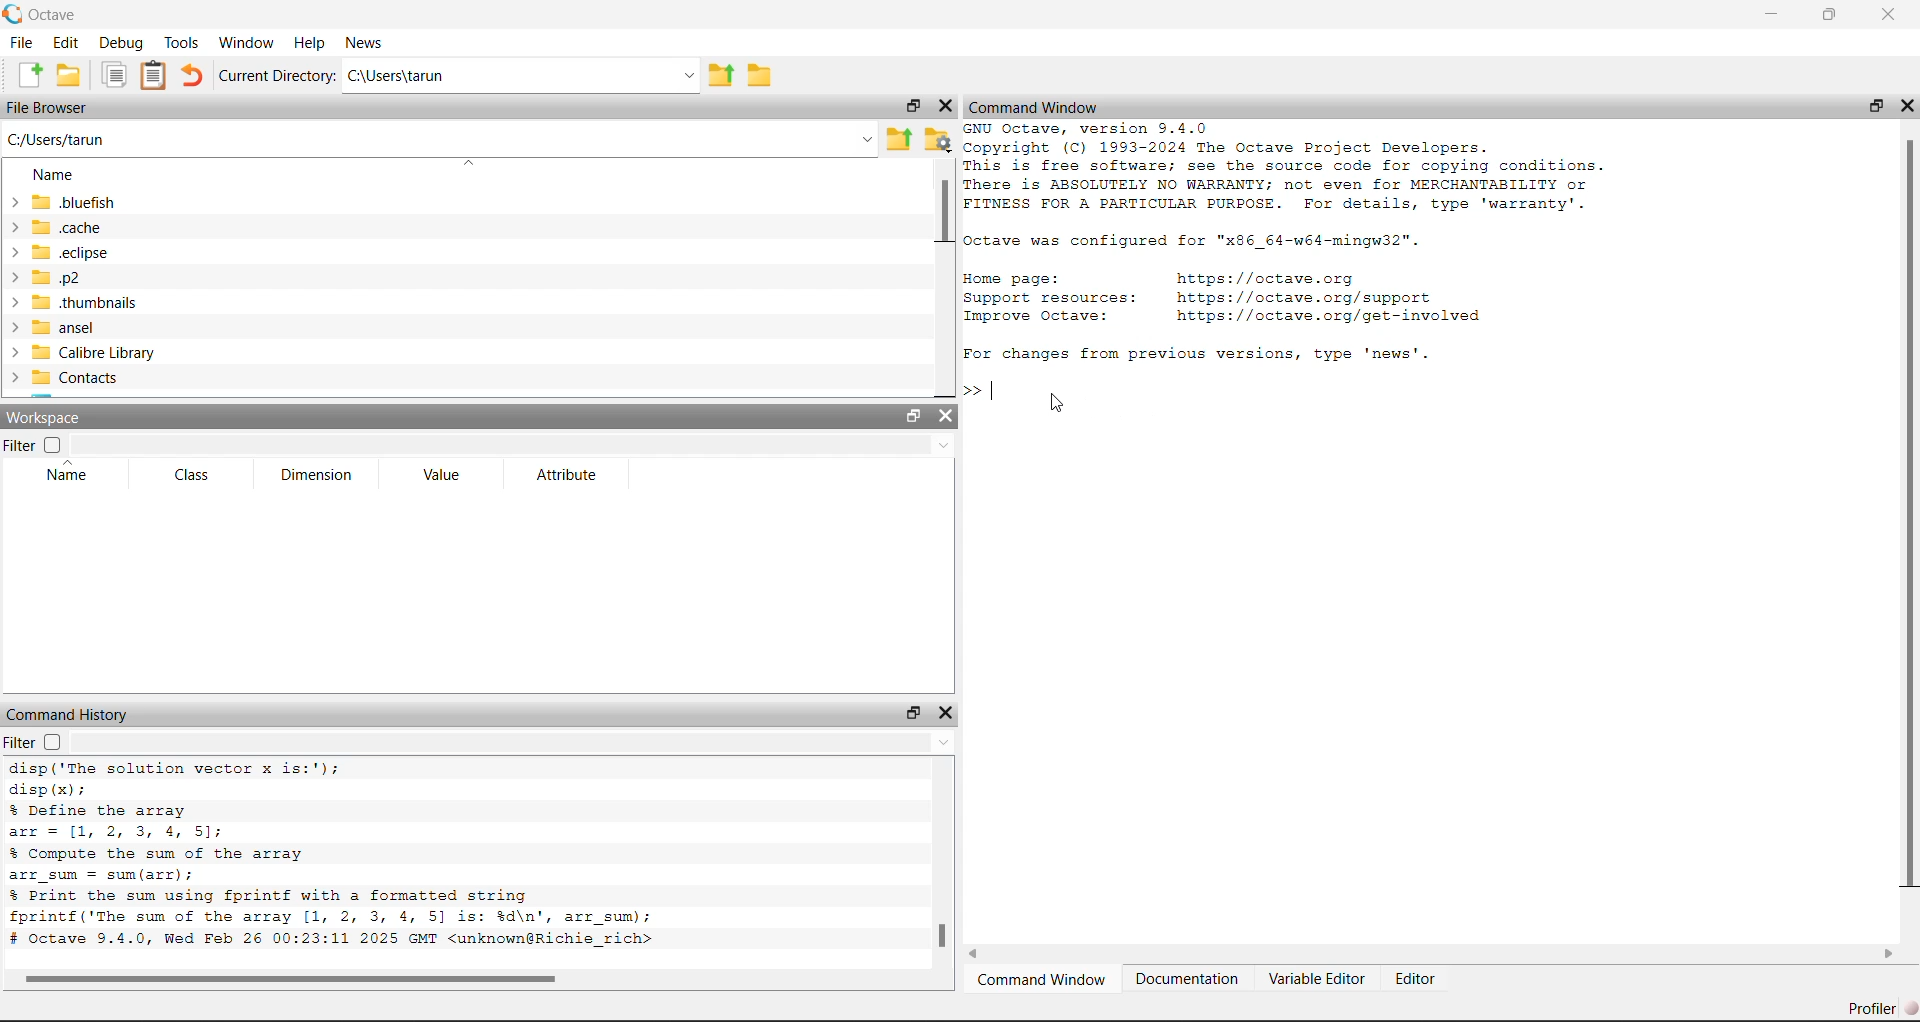 The width and height of the screenshot is (1920, 1022). Describe the element at coordinates (945, 417) in the screenshot. I see `Close` at that location.